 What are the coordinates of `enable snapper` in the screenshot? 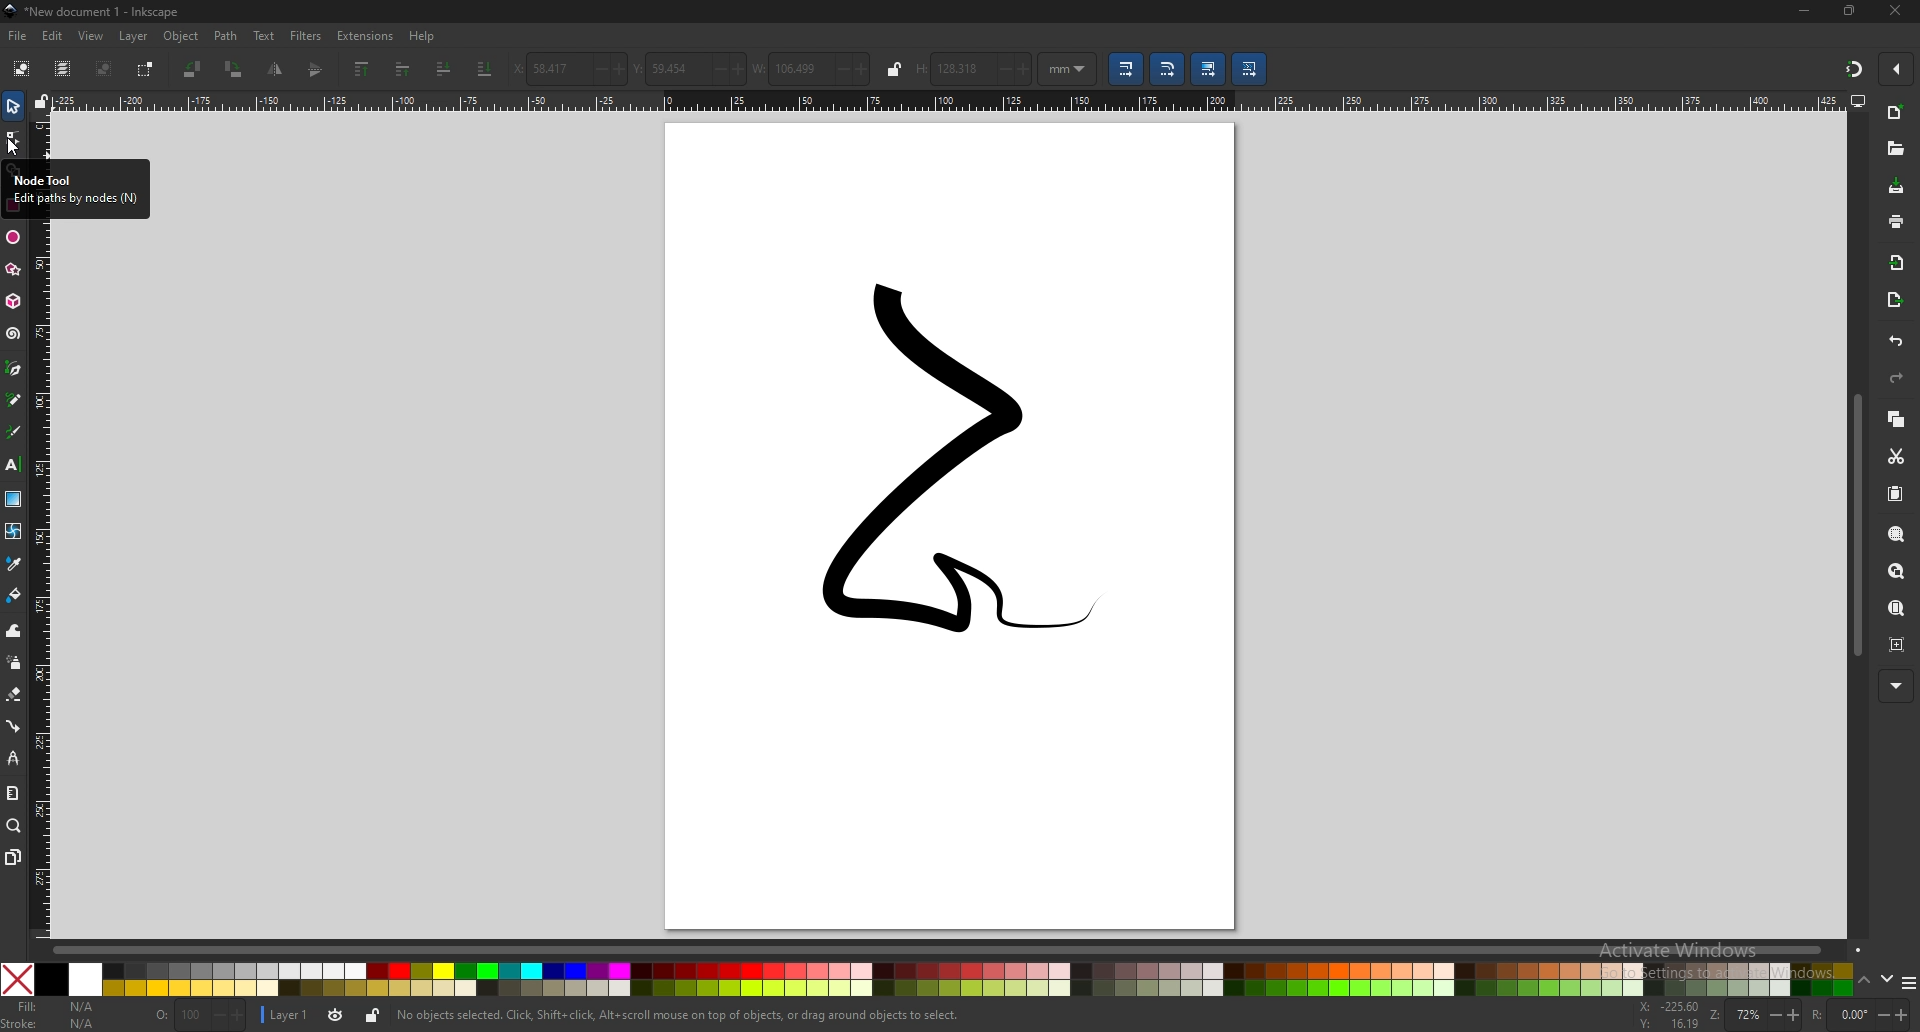 It's located at (1896, 70).